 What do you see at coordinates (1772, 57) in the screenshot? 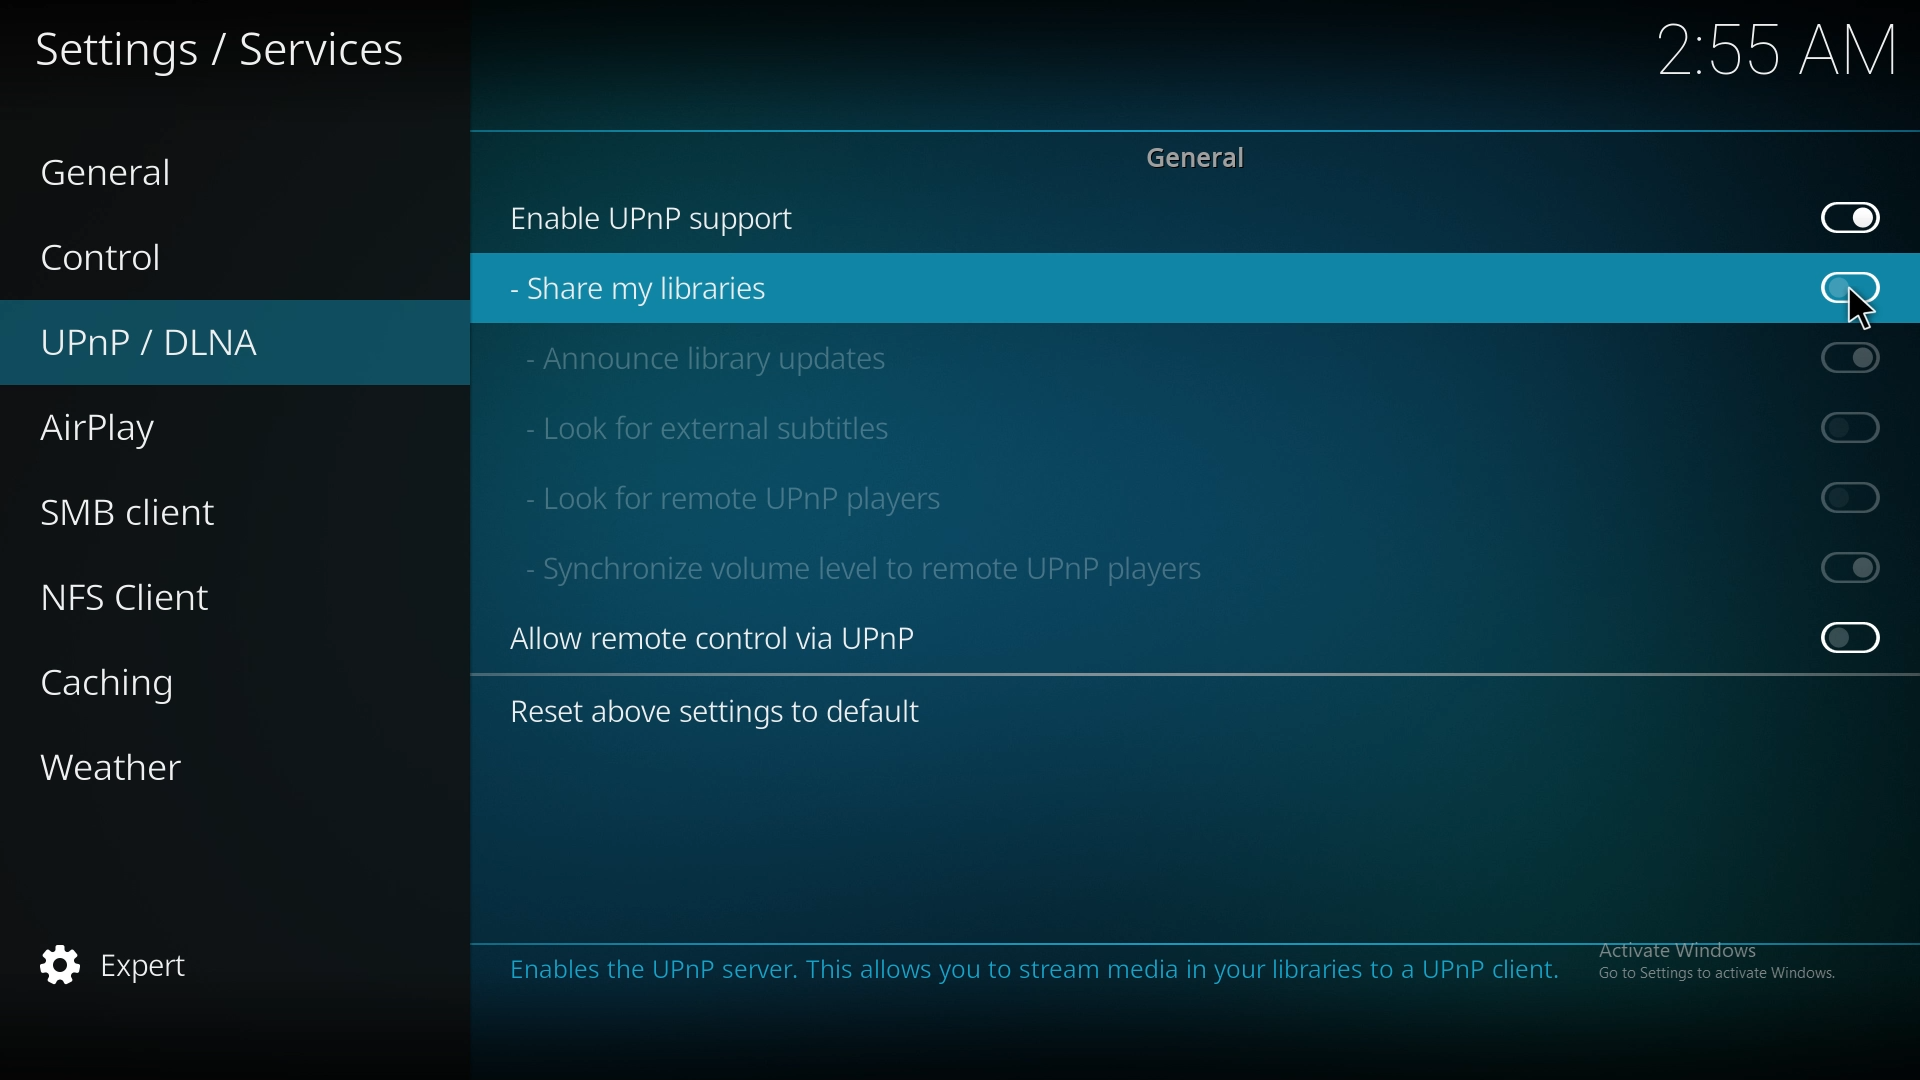
I see `2:54 AM` at bounding box center [1772, 57].